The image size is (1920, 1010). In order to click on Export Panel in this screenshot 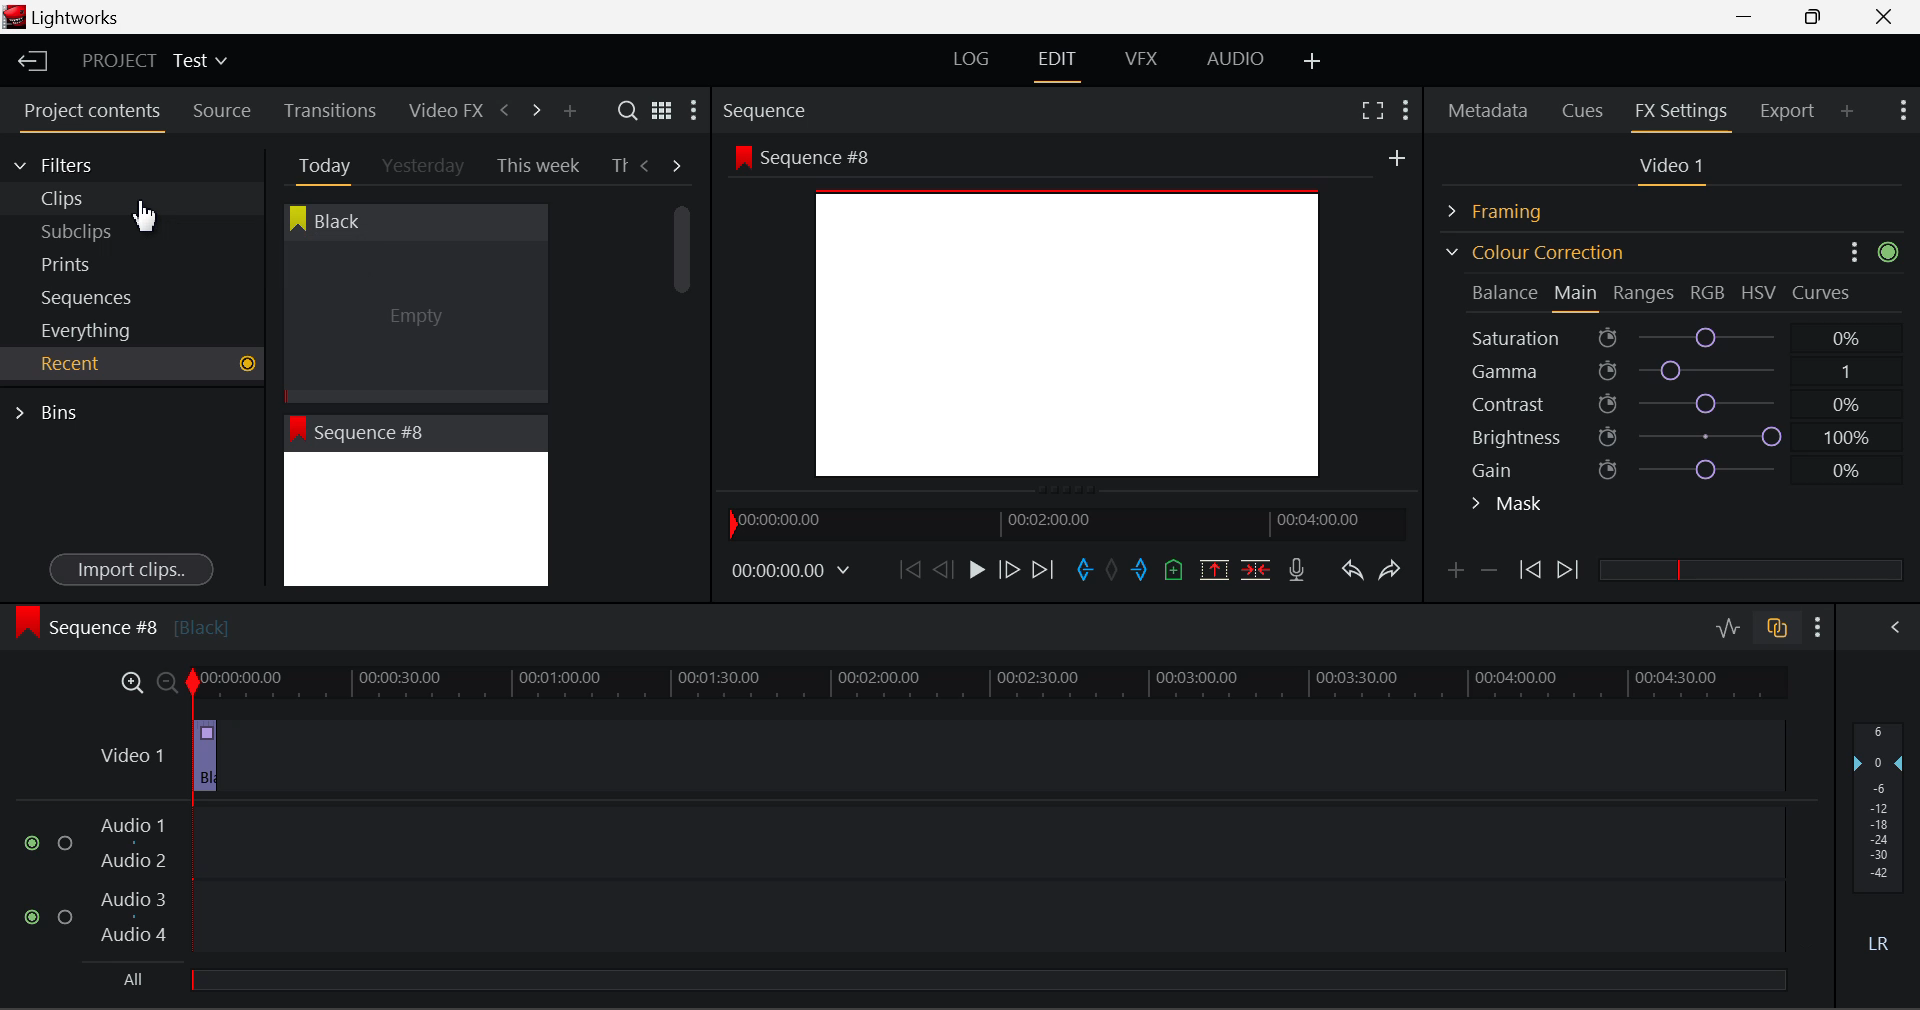, I will do `click(1790, 110)`.